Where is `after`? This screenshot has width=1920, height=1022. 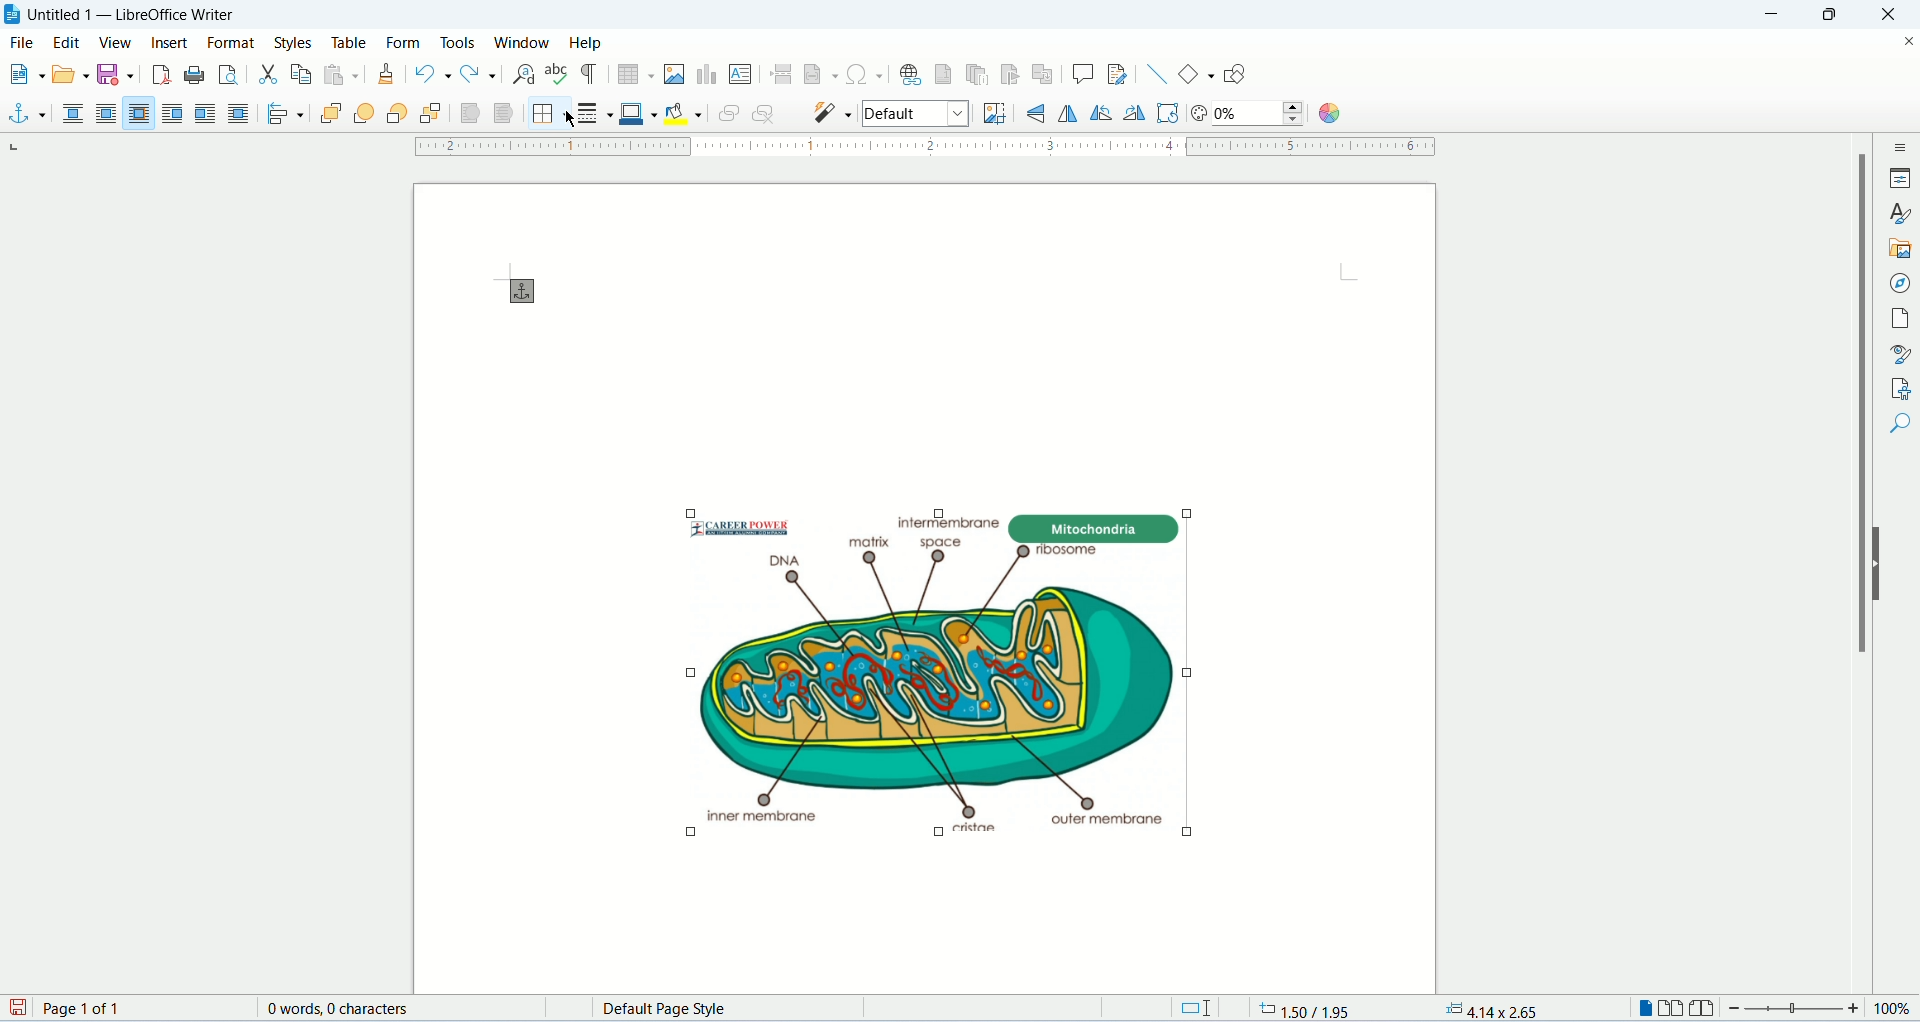 after is located at coordinates (206, 114).